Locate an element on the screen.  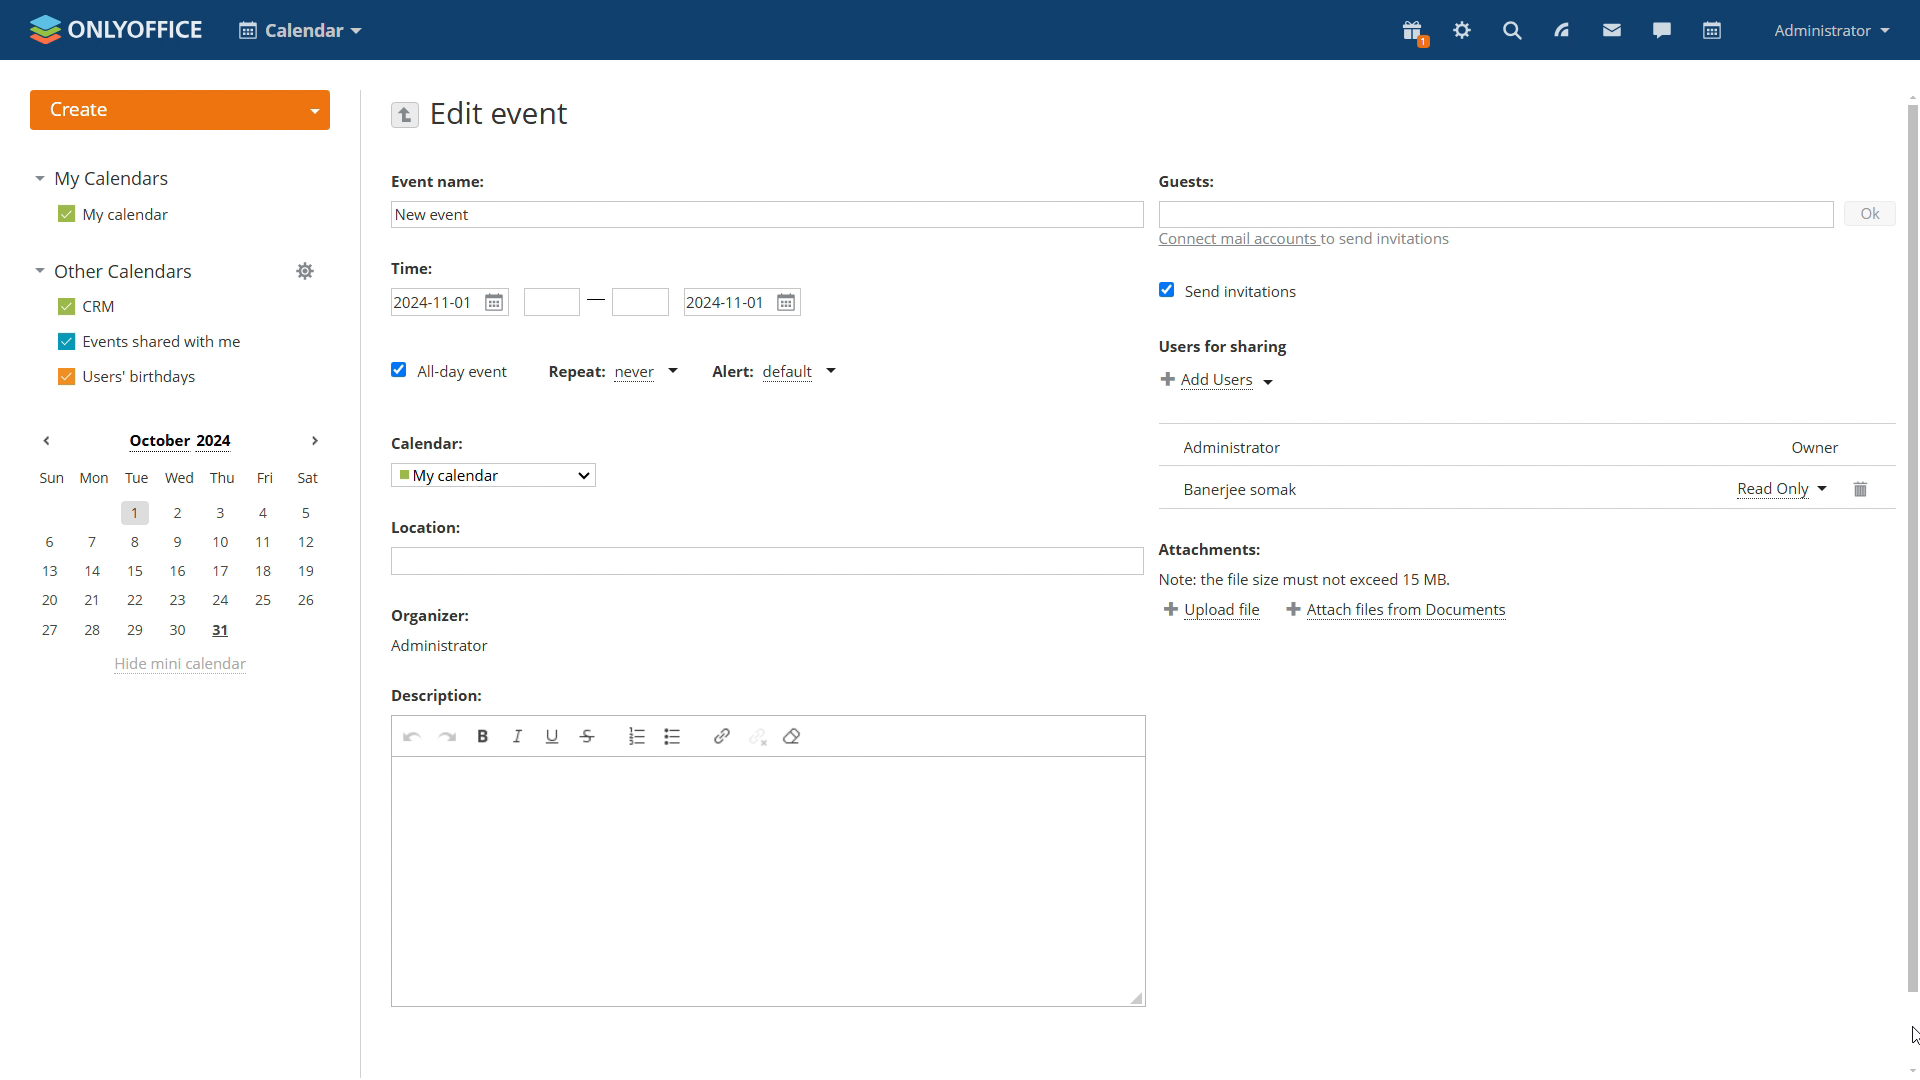
talk is located at coordinates (1664, 31).